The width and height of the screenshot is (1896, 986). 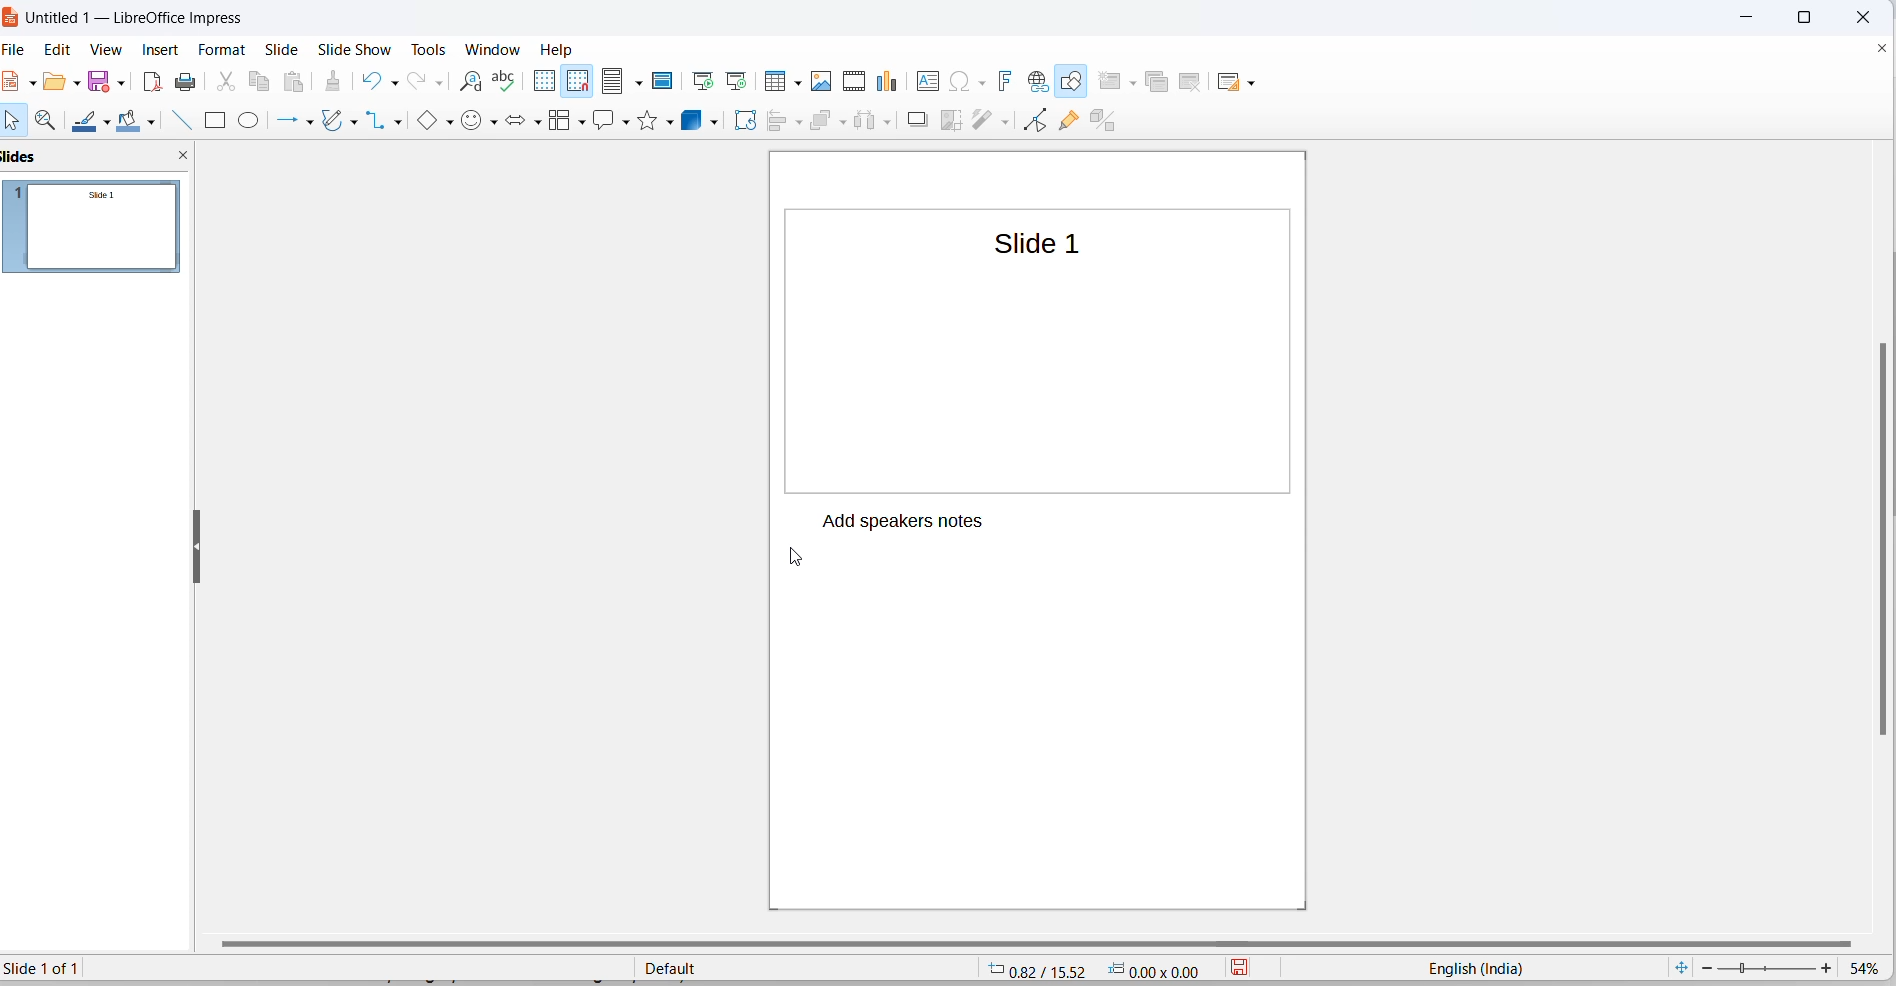 What do you see at coordinates (798, 554) in the screenshot?
I see `cursor` at bounding box center [798, 554].